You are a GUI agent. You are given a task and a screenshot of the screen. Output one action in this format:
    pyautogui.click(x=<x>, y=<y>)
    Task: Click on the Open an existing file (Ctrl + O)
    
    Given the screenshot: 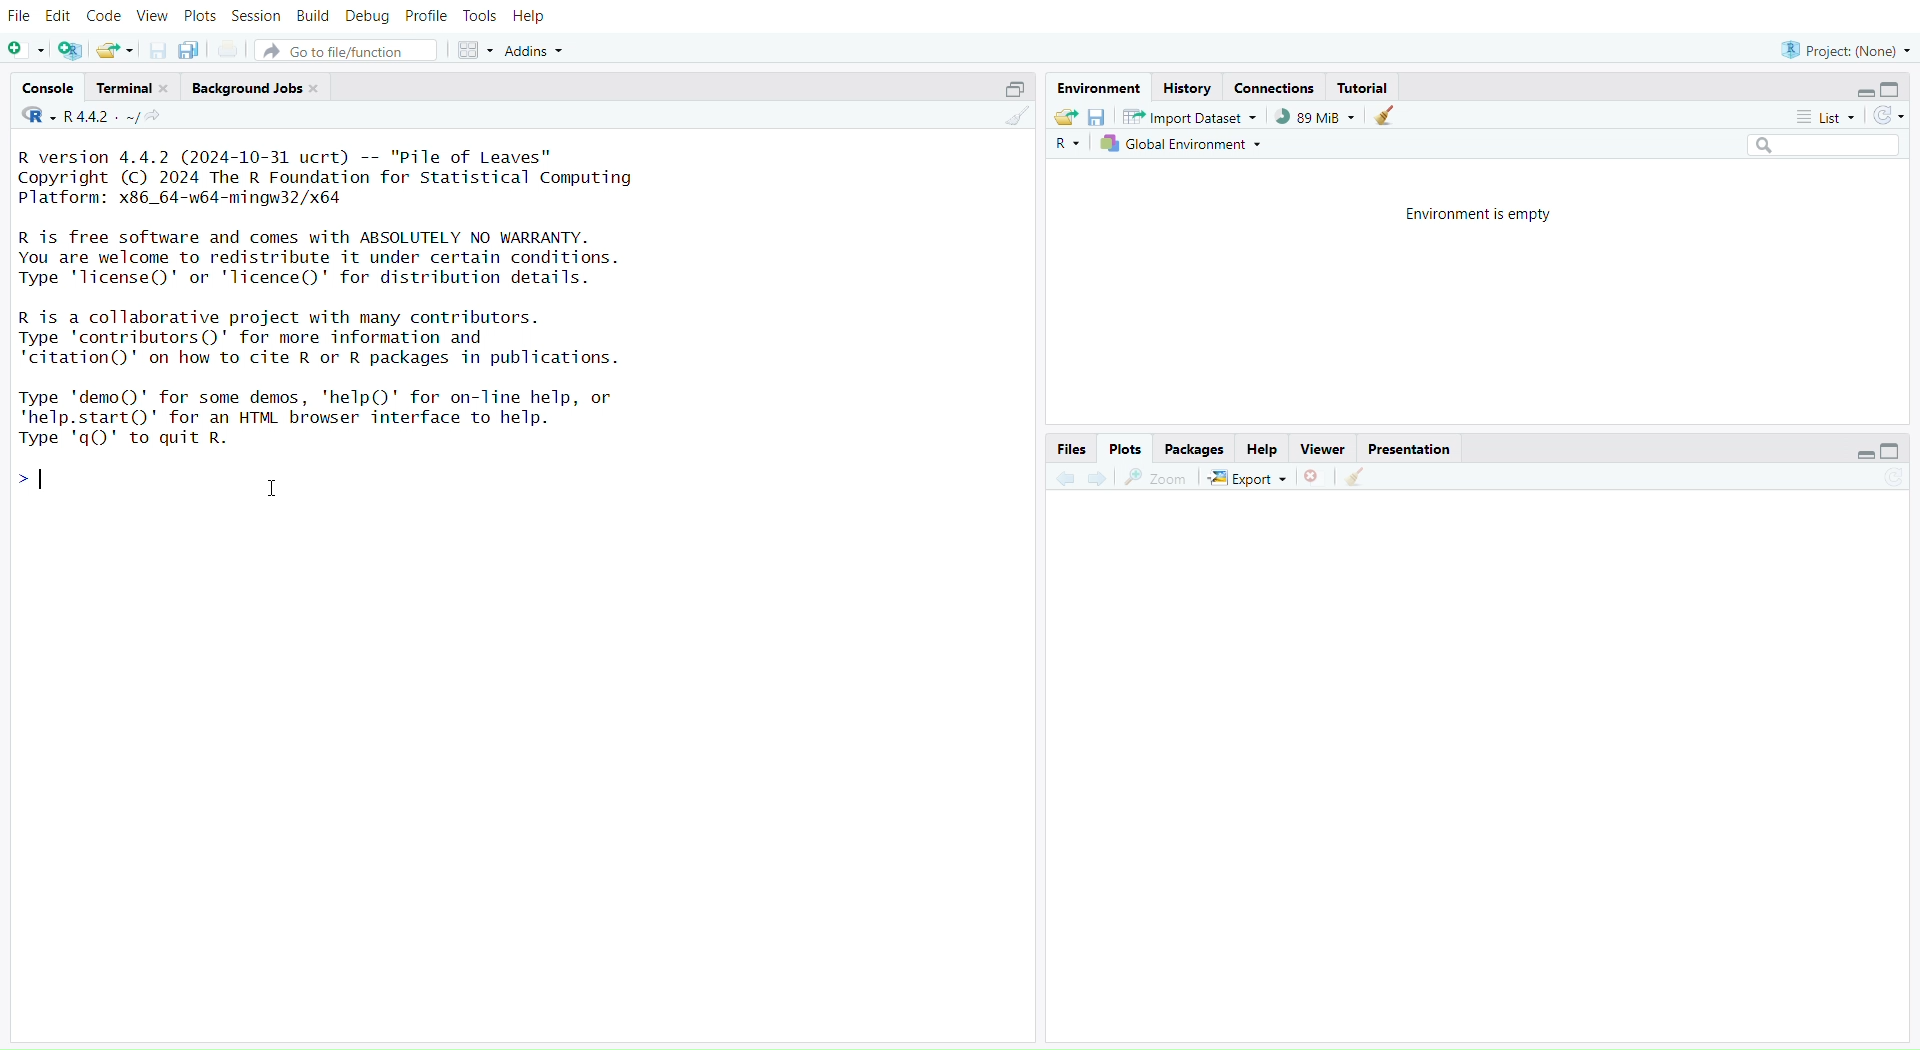 What is the action you would take?
    pyautogui.click(x=114, y=50)
    